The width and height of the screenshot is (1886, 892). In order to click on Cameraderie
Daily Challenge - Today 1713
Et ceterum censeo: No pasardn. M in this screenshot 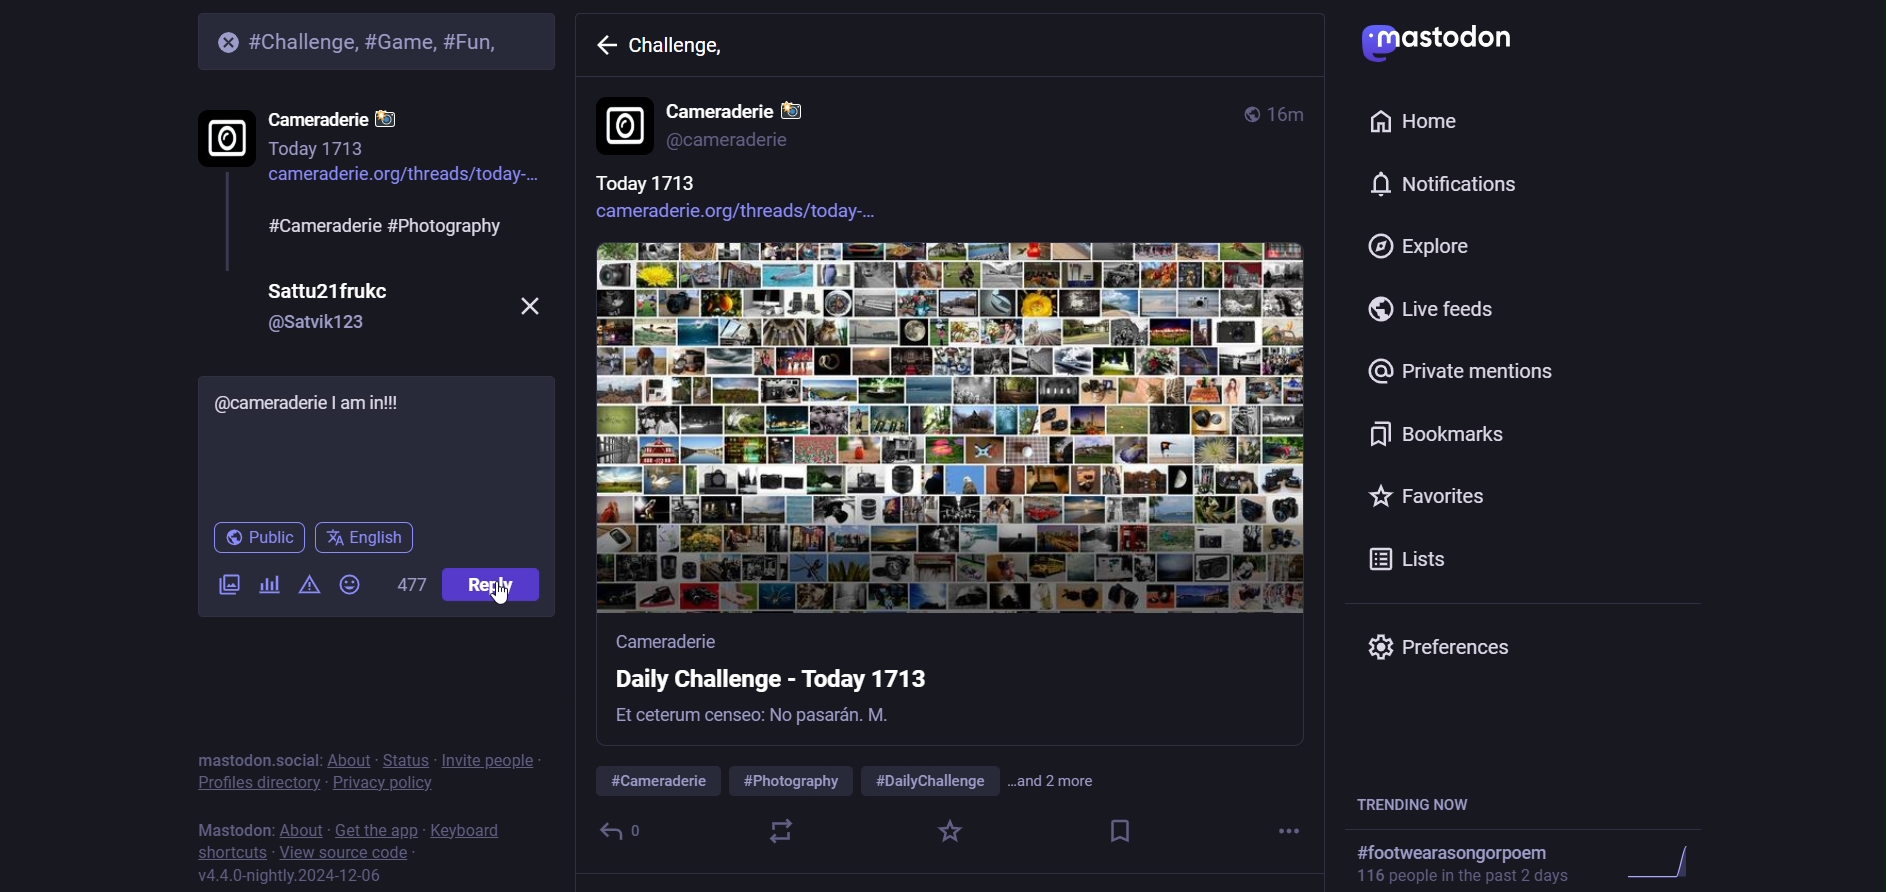, I will do `click(789, 682)`.